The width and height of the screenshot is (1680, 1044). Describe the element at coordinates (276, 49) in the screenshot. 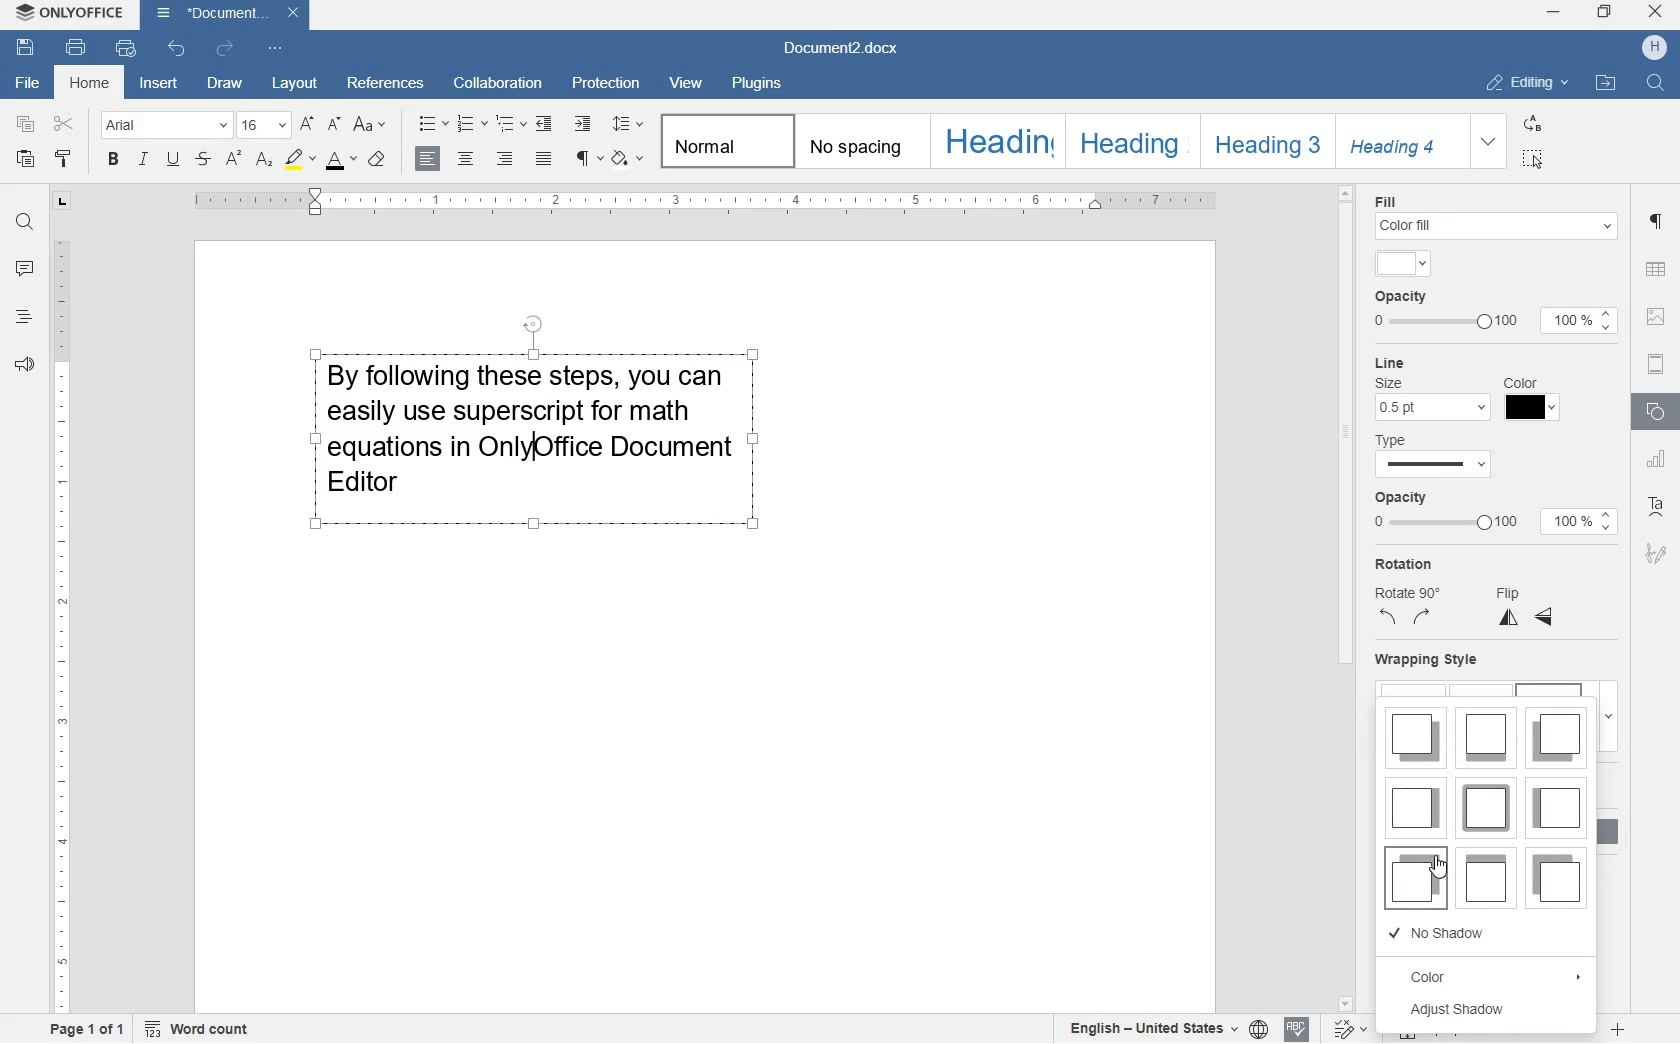

I see `customize quick access toolbar` at that location.